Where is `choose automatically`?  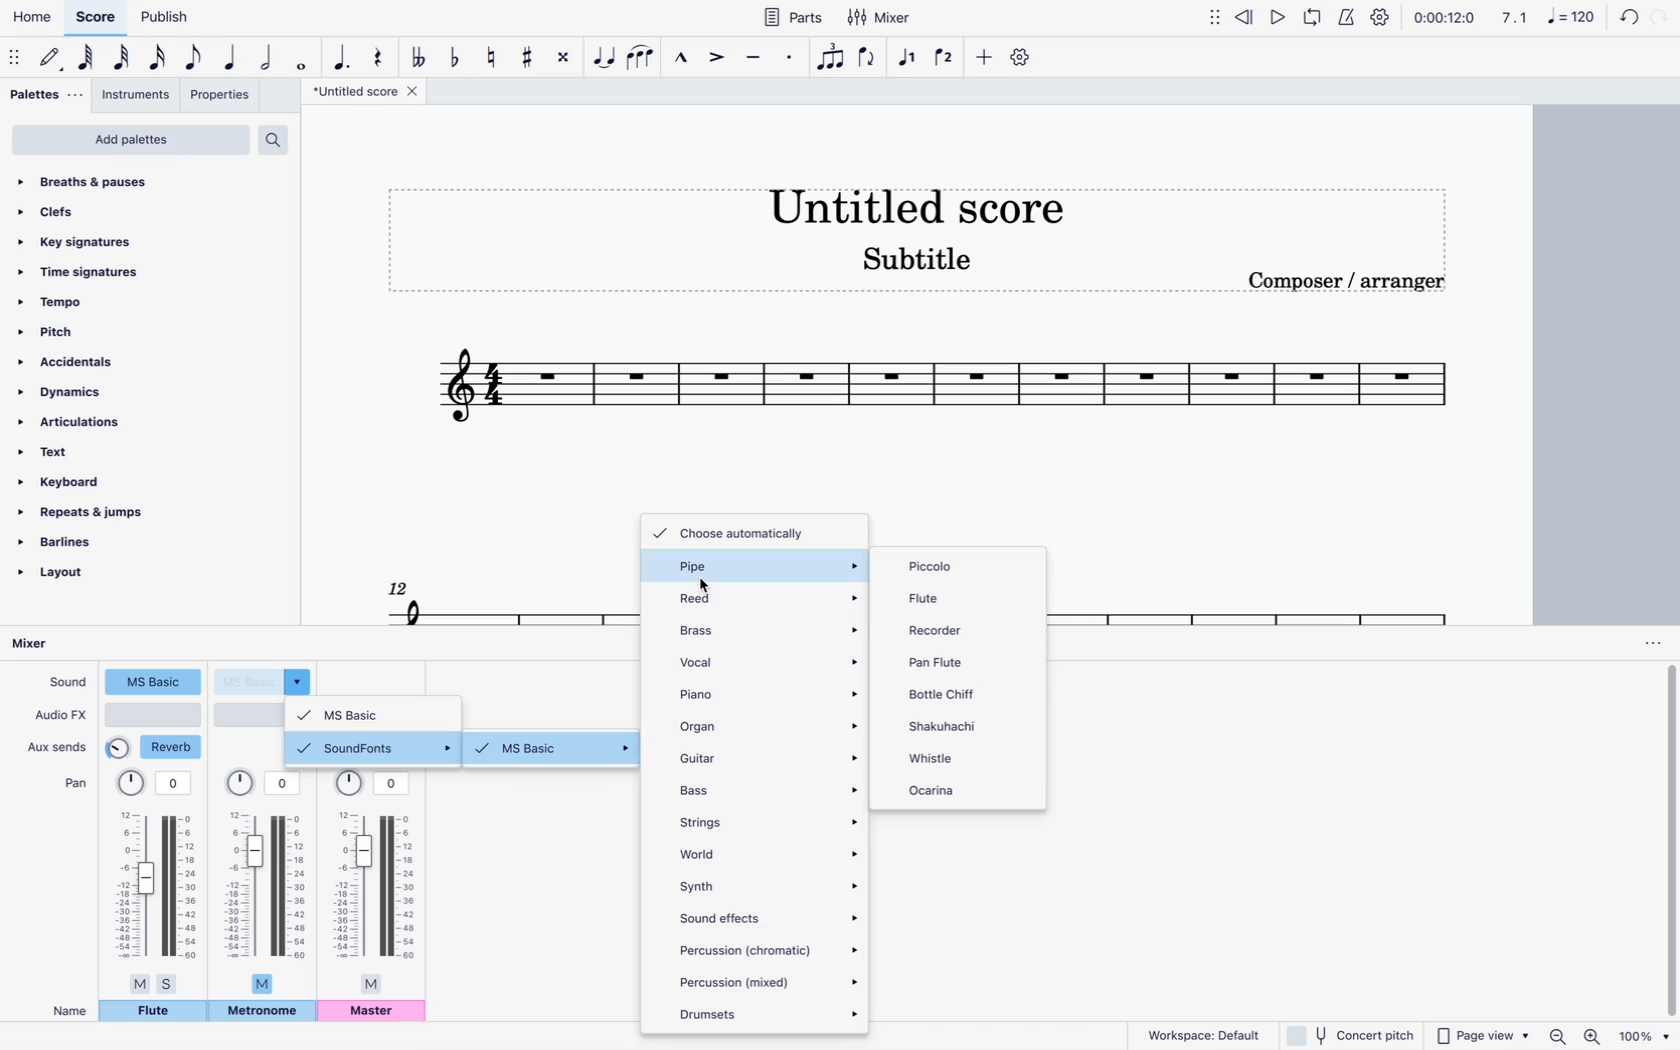 choose automatically is located at coordinates (748, 531).